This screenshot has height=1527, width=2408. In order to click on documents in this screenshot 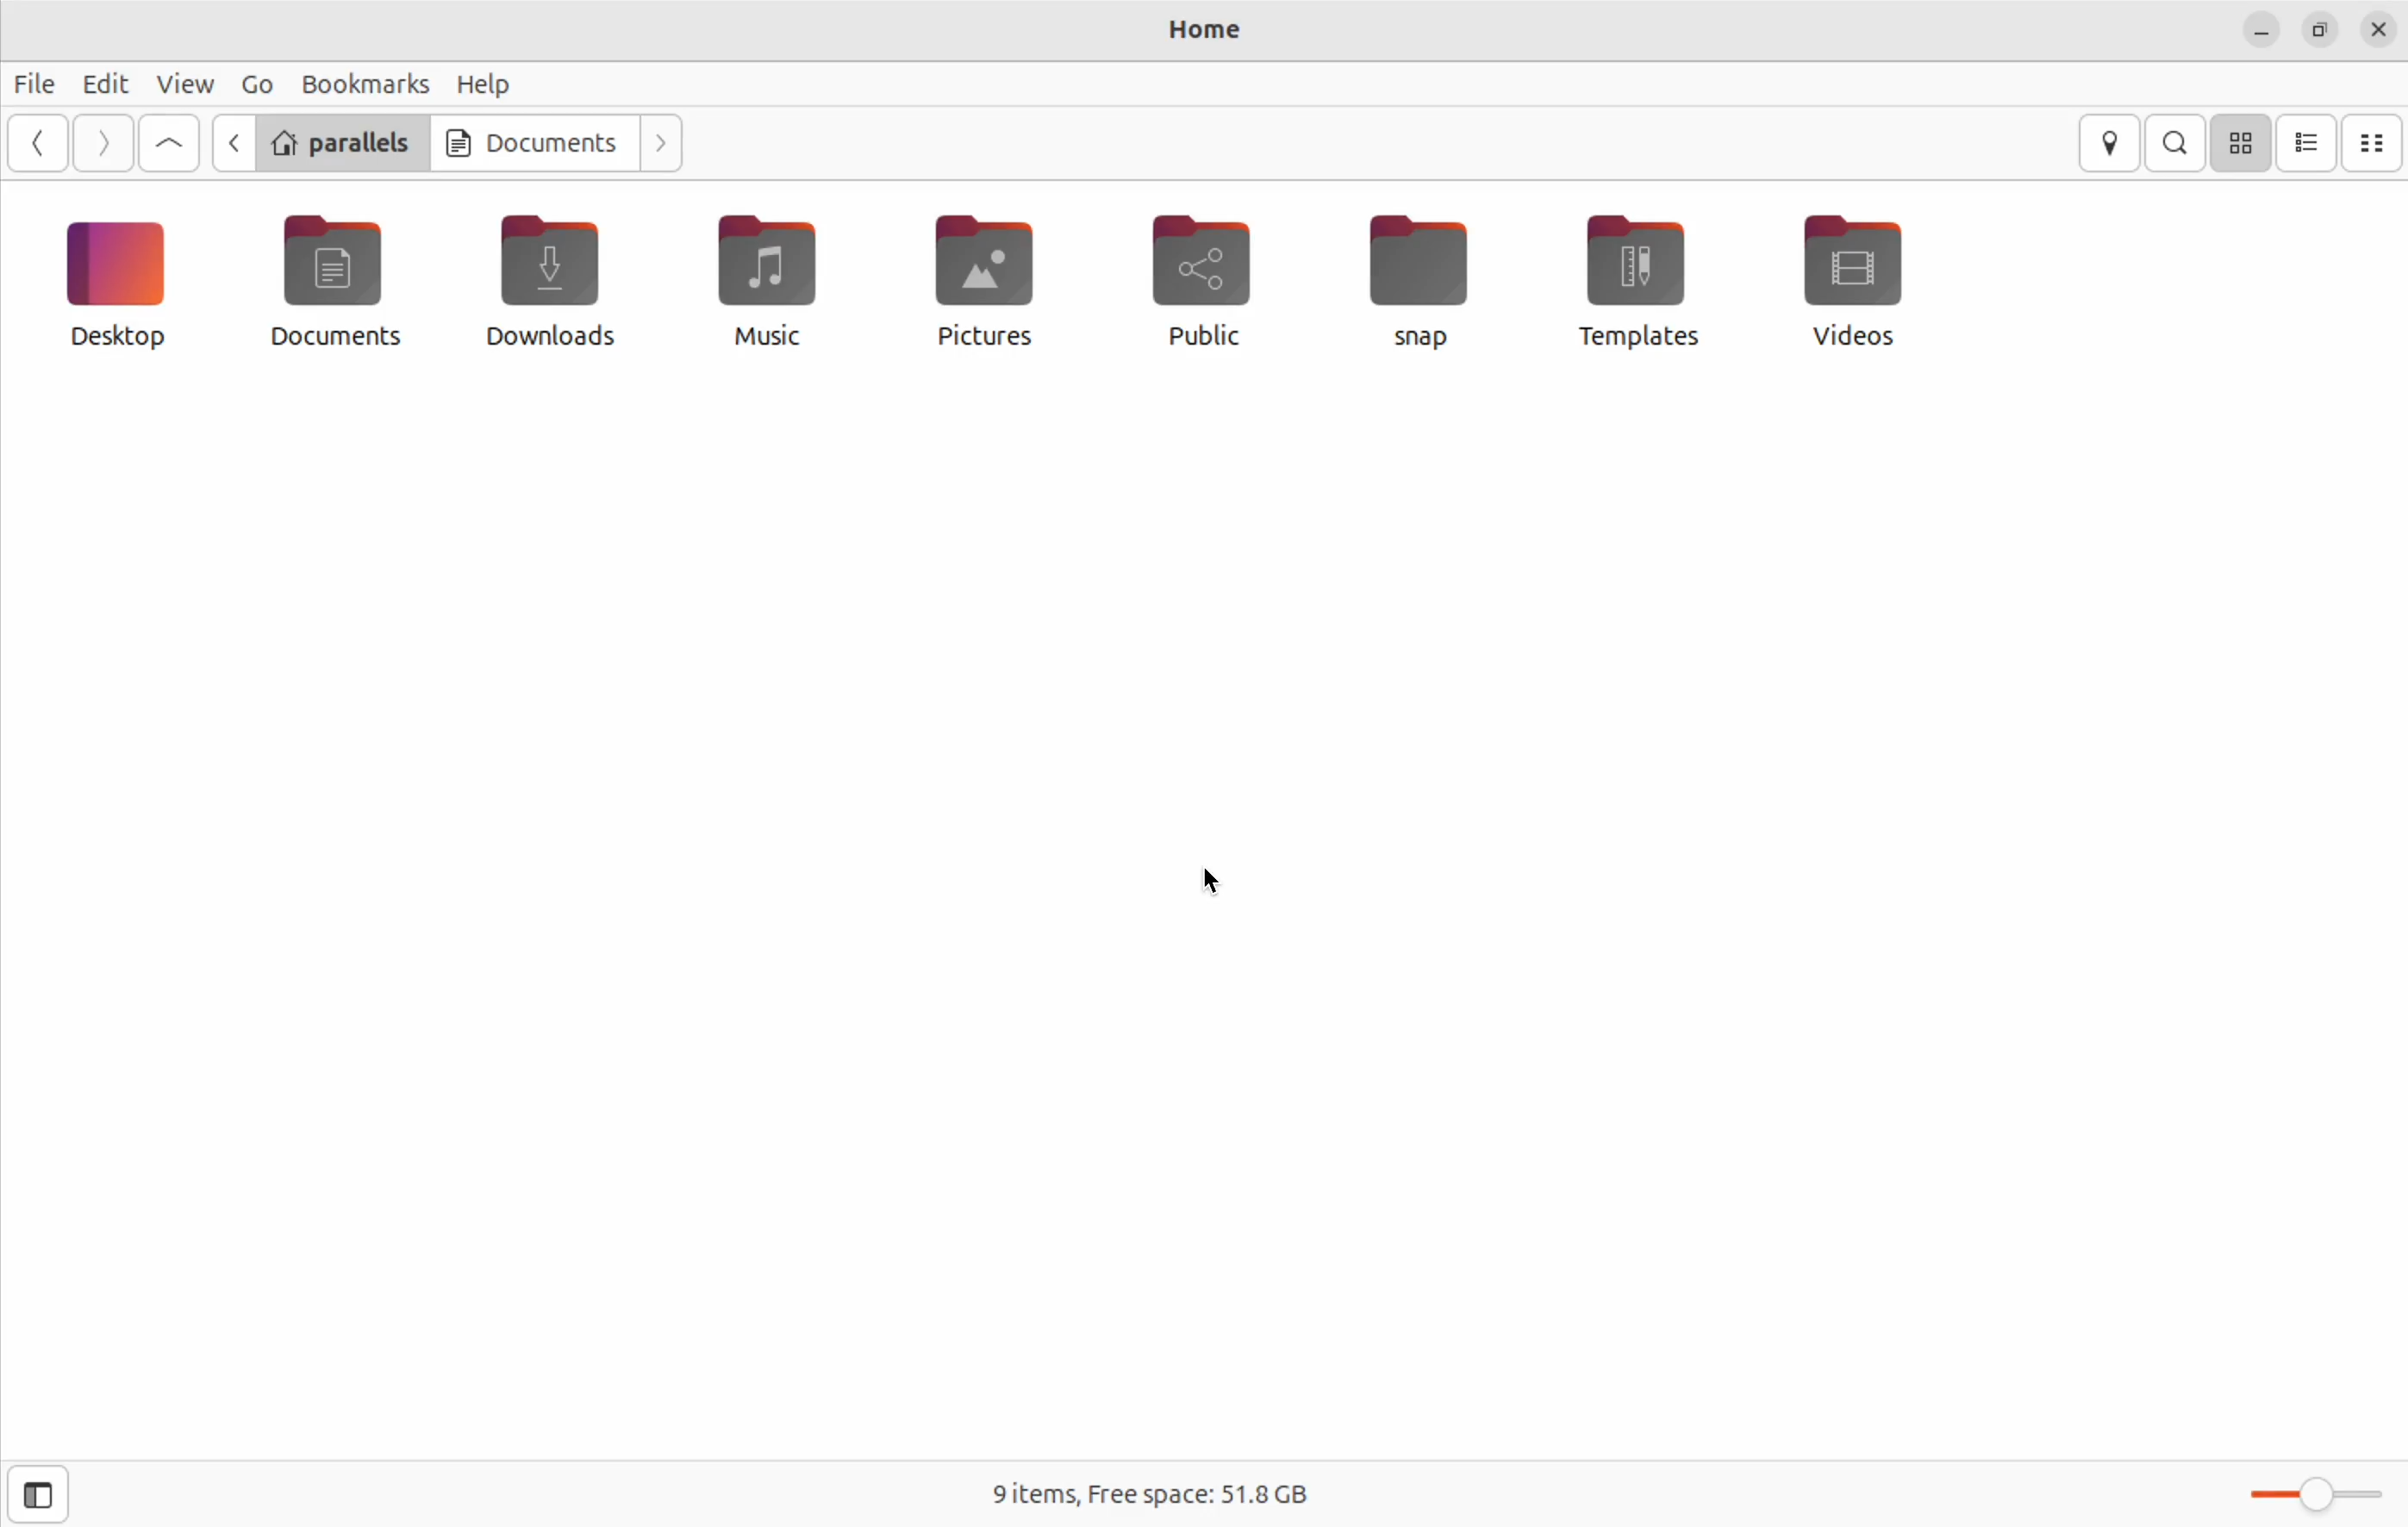, I will do `click(348, 286)`.